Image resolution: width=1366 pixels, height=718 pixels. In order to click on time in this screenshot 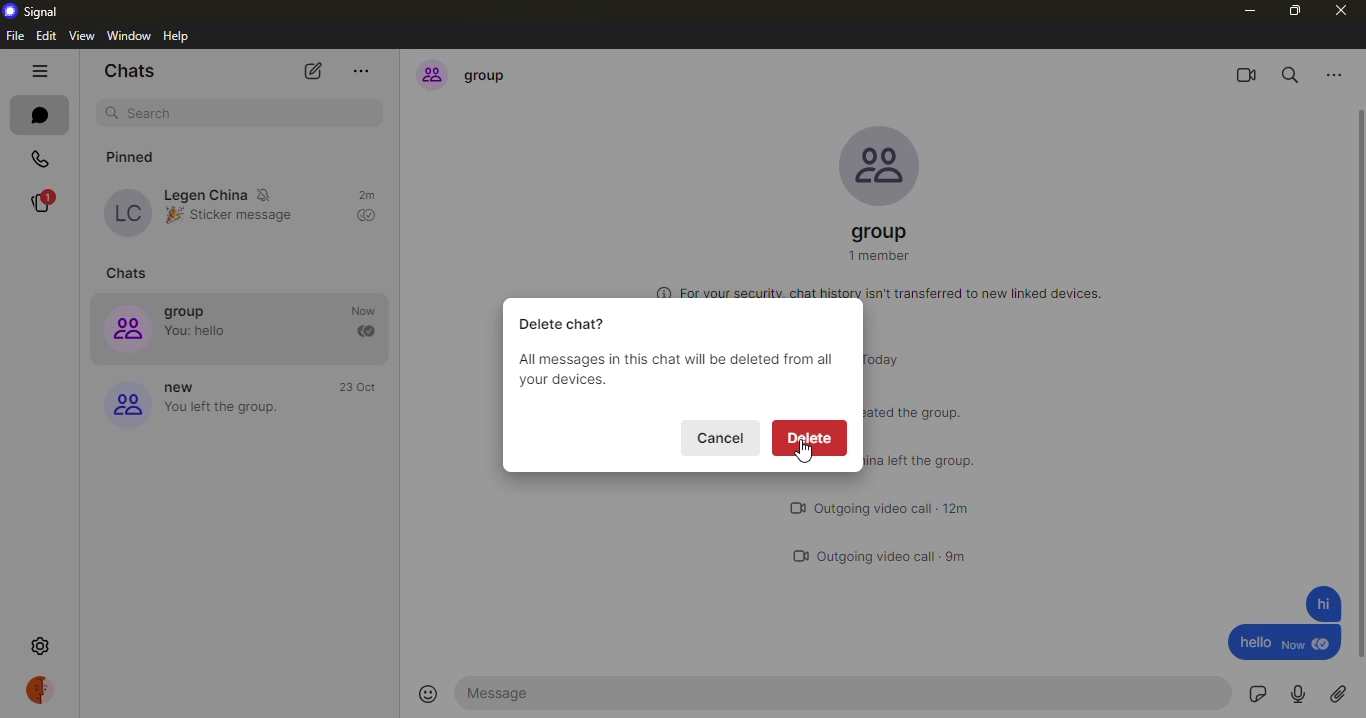, I will do `click(361, 310)`.